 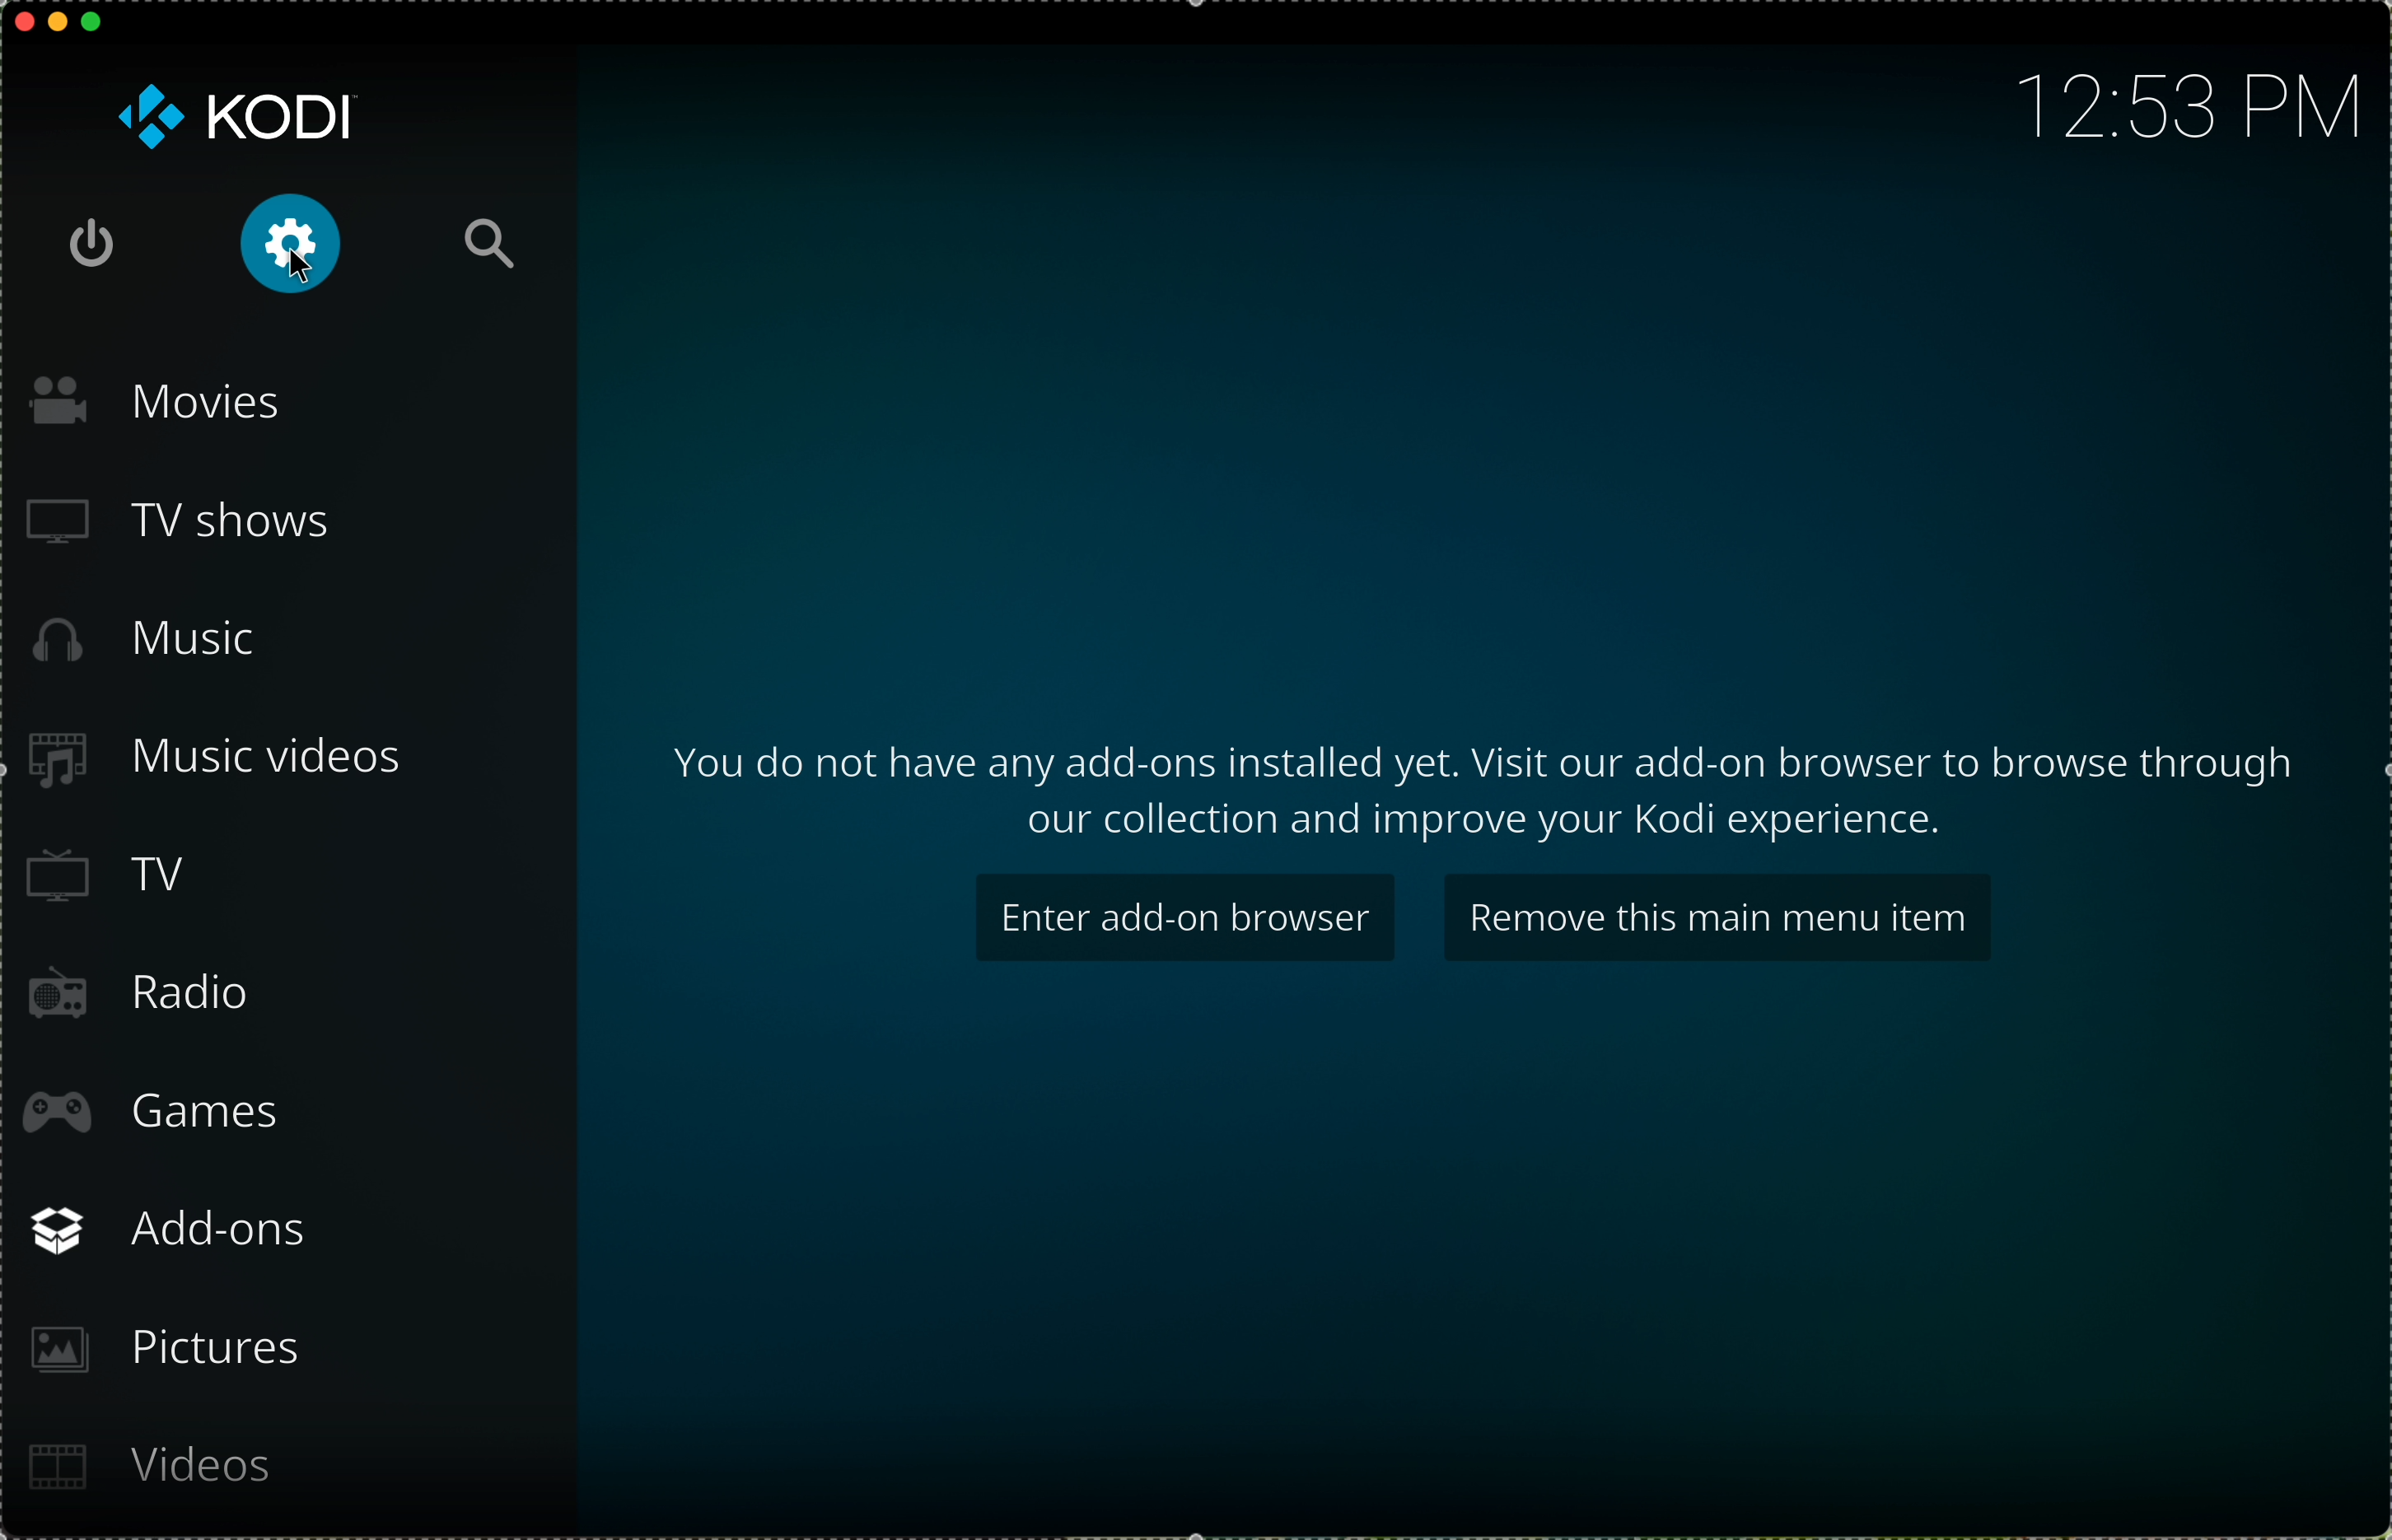 What do you see at coordinates (21, 18) in the screenshot?
I see `close app` at bounding box center [21, 18].